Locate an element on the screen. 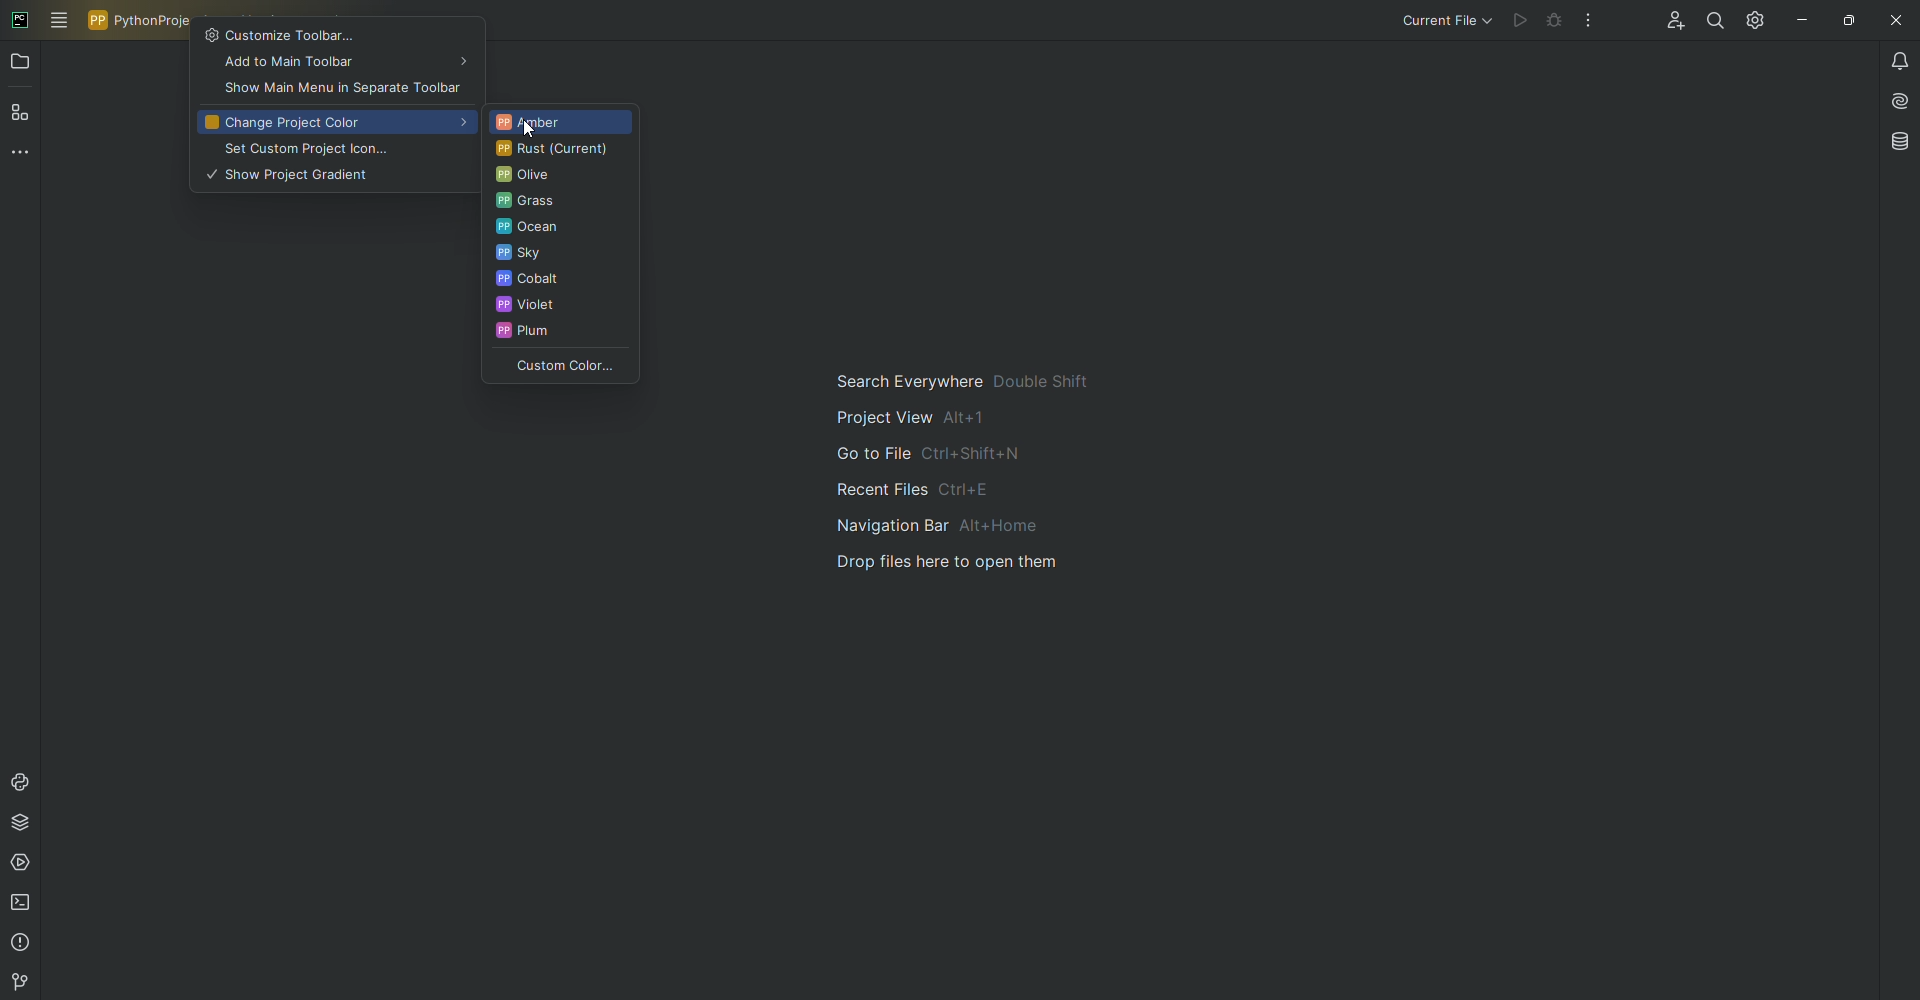 The height and width of the screenshot is (1000, 1920). Cobalt is located at coordinates (559, 281).